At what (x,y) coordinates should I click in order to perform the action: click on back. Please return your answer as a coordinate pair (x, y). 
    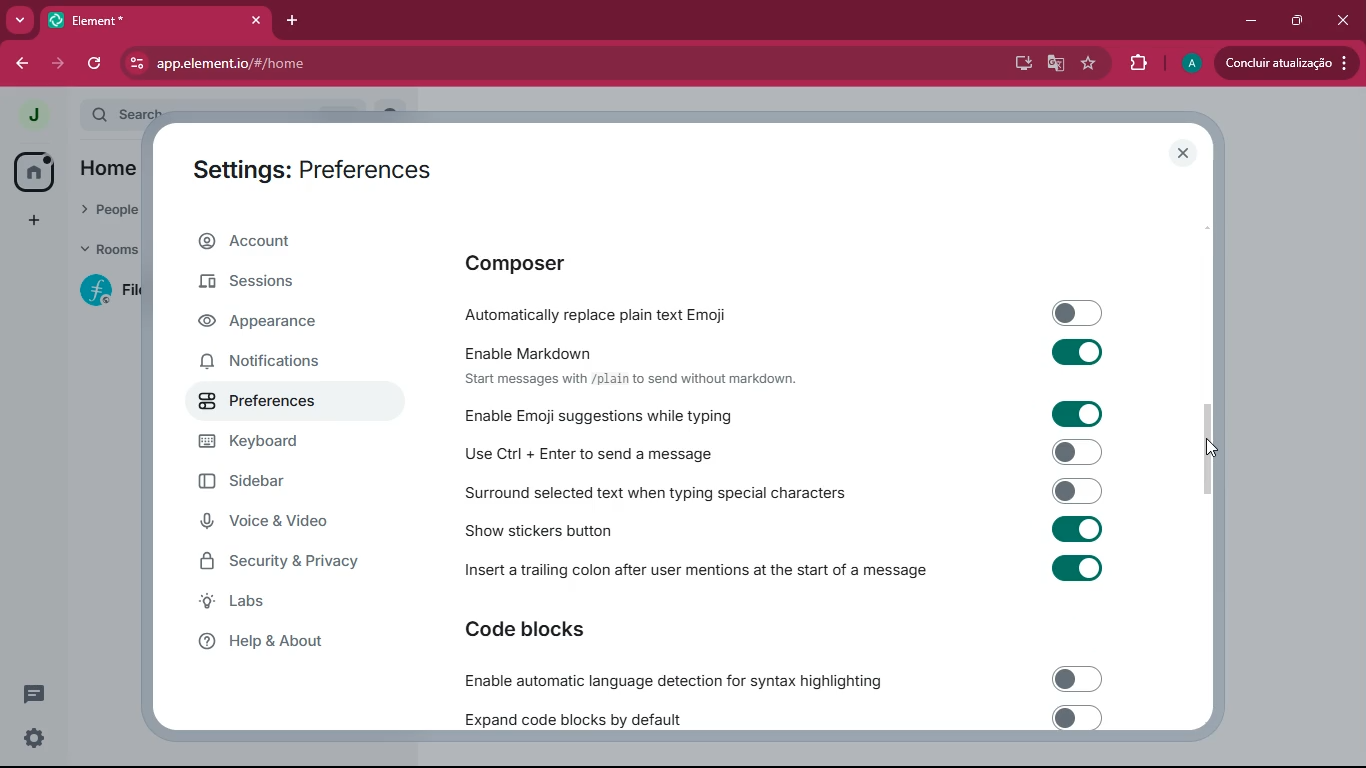
    Looking at the image, I should click on (23, 61).